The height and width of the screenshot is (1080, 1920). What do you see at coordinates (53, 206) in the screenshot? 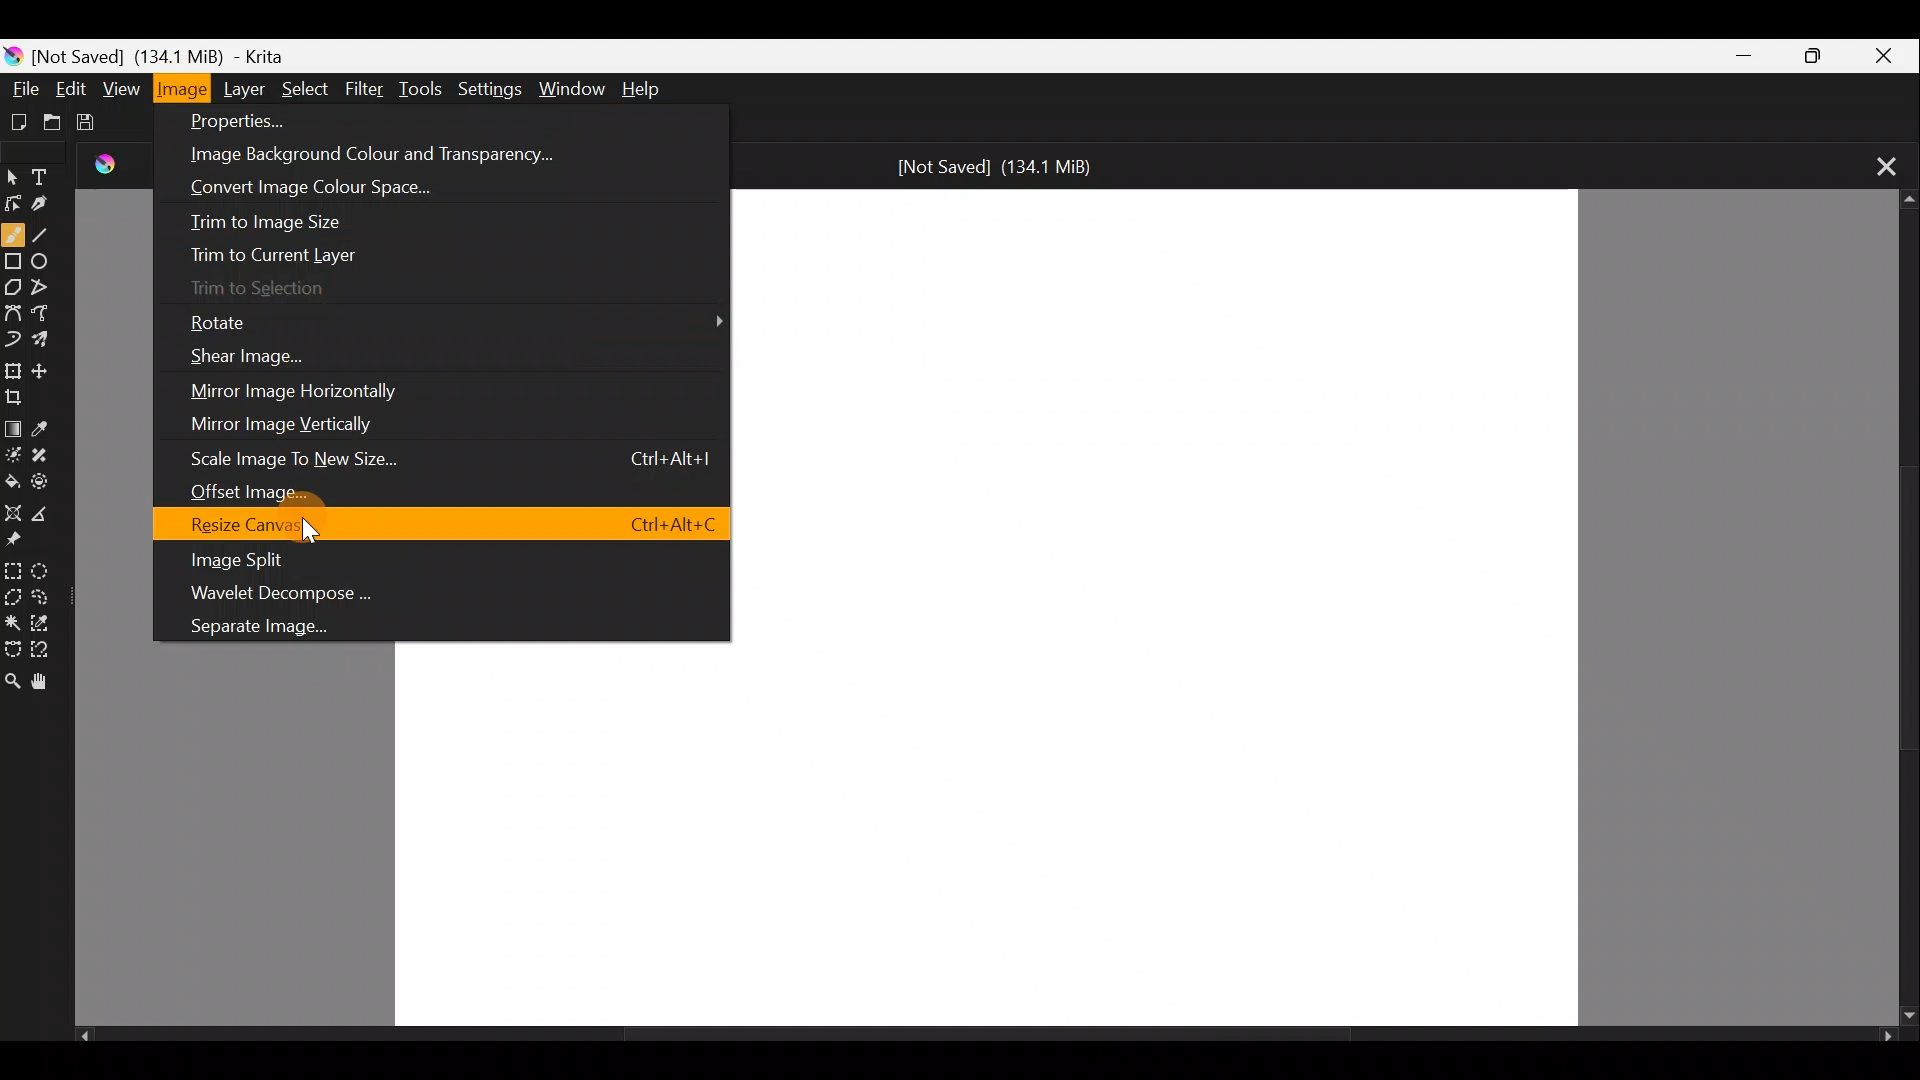
I see `Calligraphy` at bounding box center [53, 206].